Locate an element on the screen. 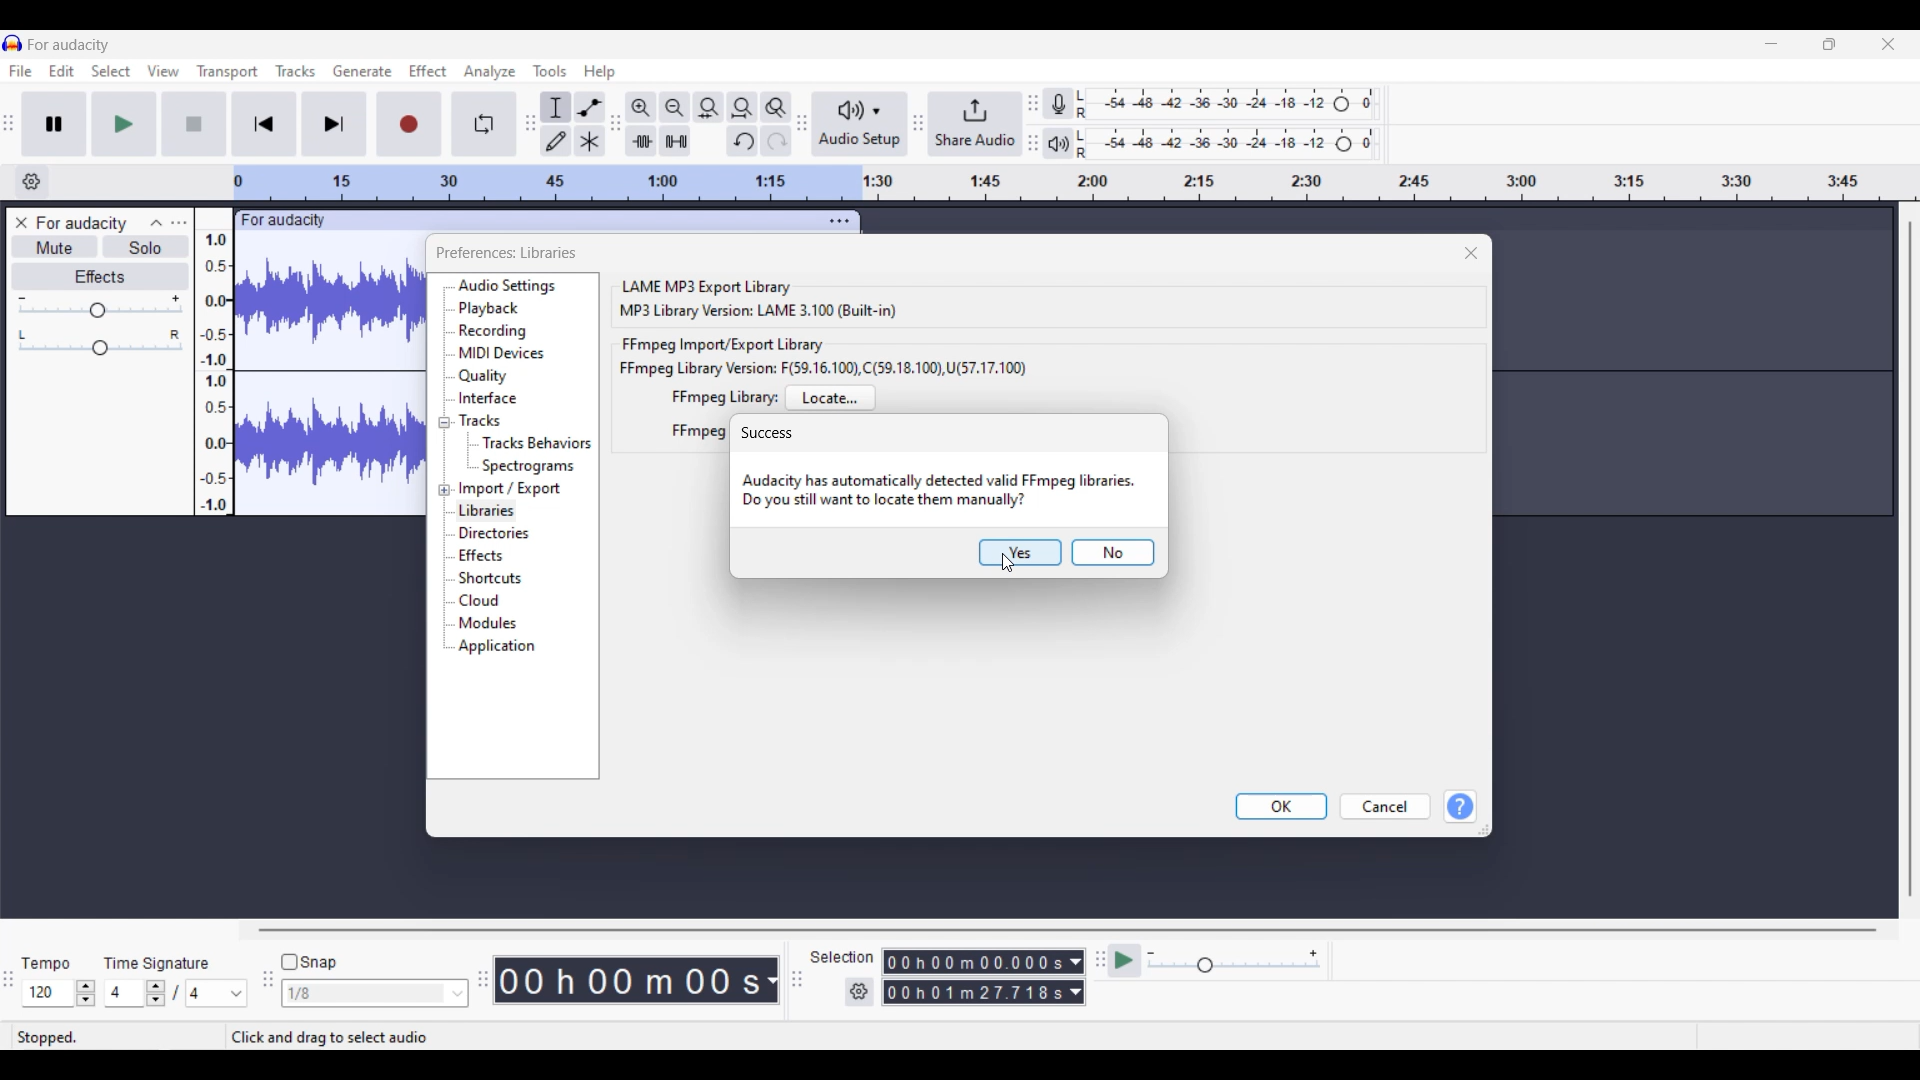 Image resolution: width=1920 pixels, height=1080 pixels. Help is located at coordinates (1460, 807).